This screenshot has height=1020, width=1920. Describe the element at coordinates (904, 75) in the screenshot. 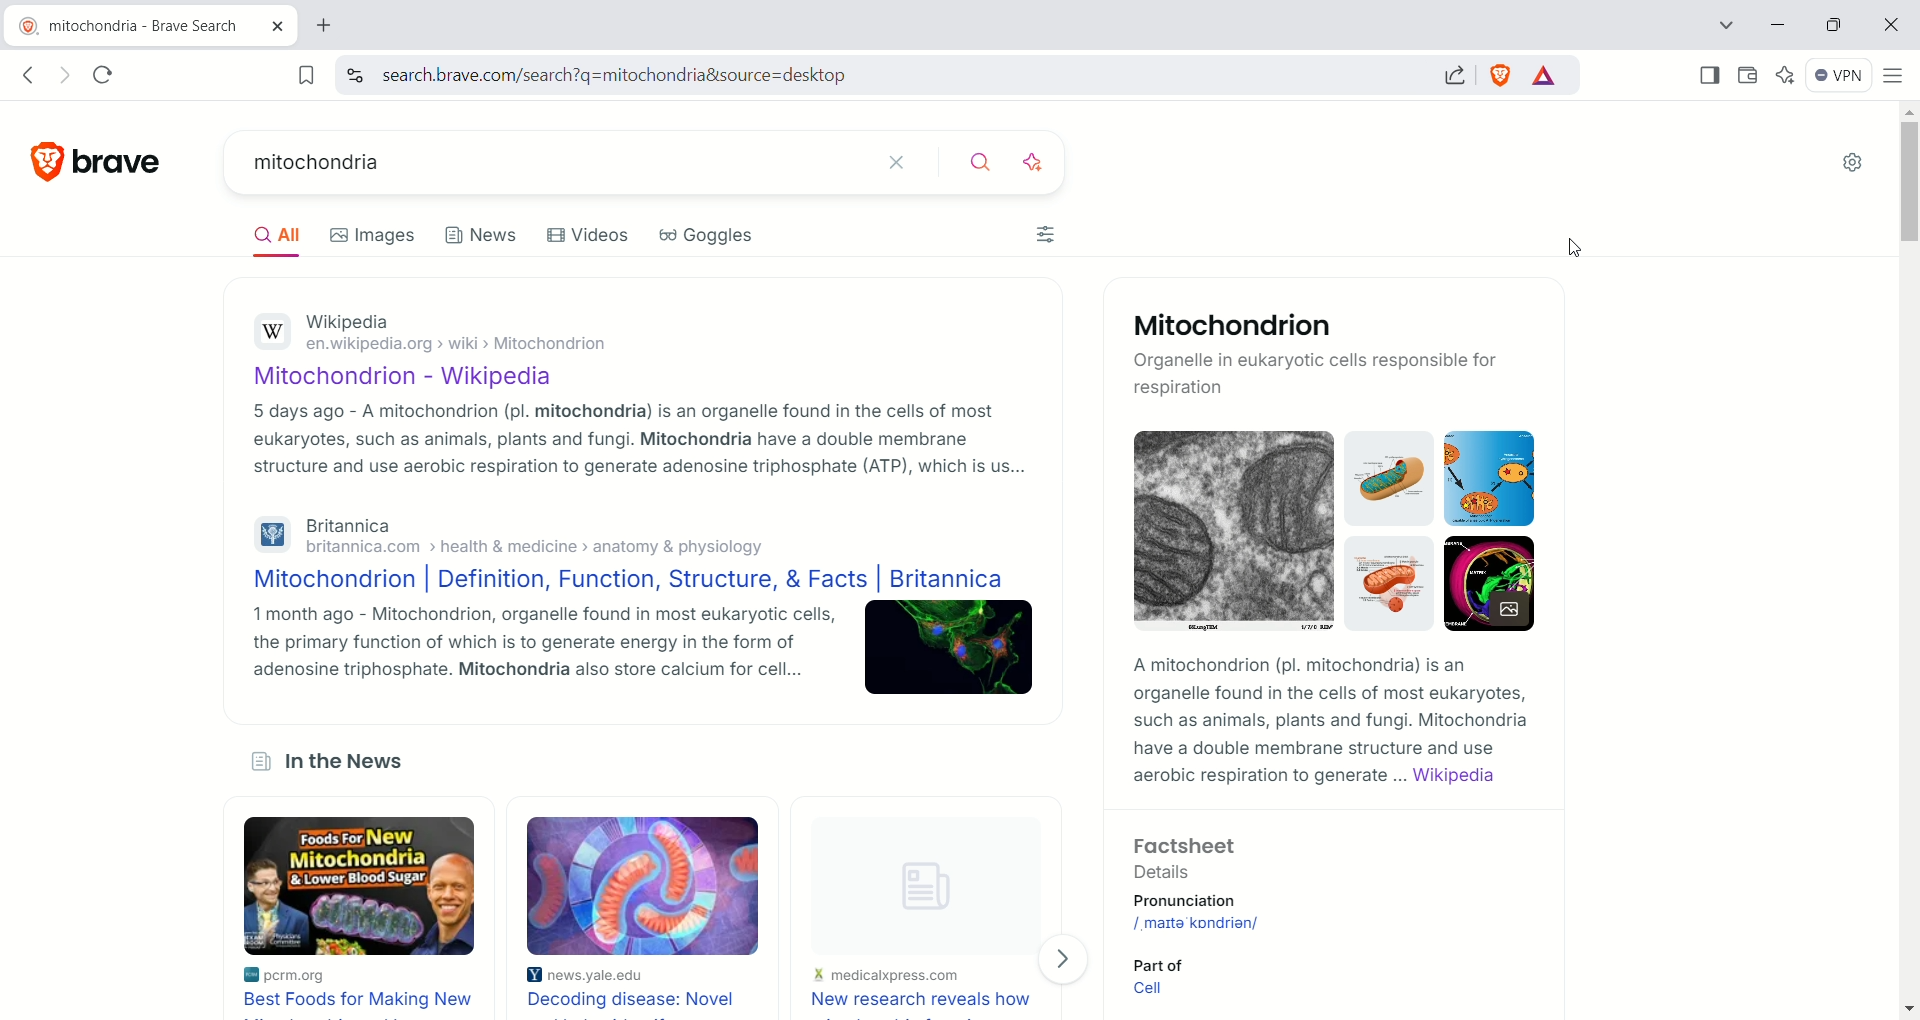

I see `search.brave.com/search?q=mitochondria&source=desktop` at that location.